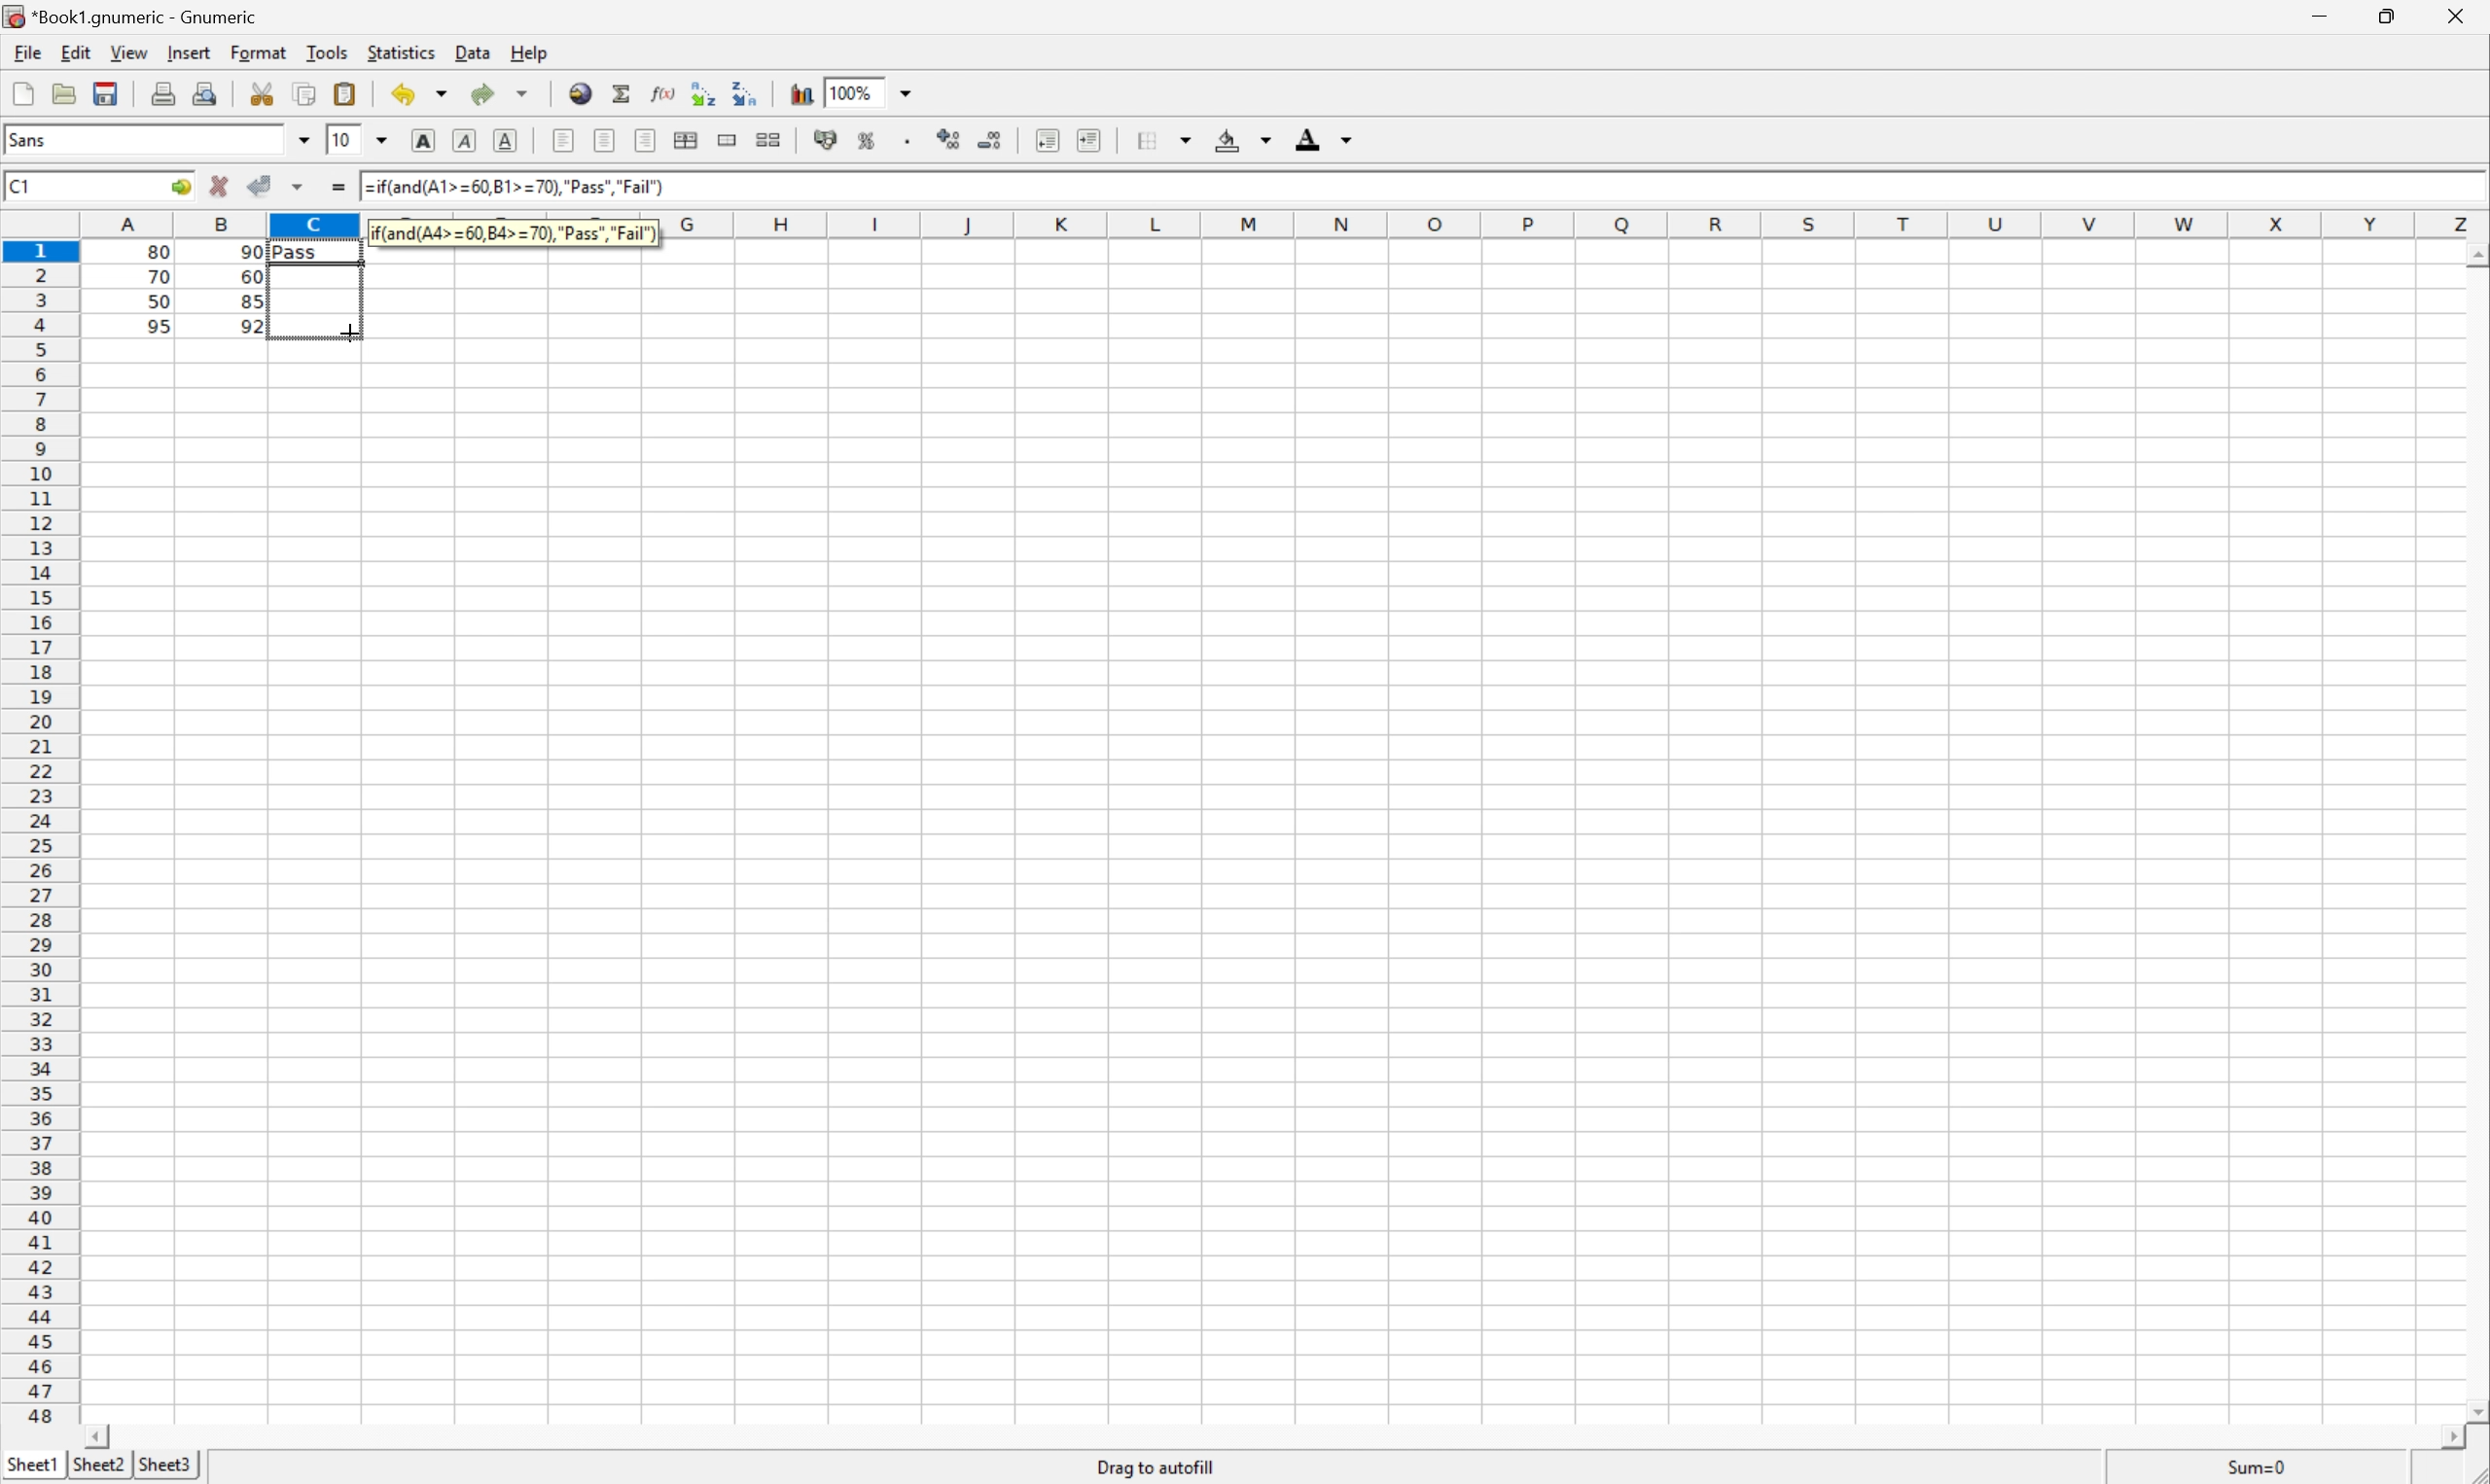 The height and width of the screenshot is (1484, 2490). Describe the element at coordinates (2445, 1436) in the screenshot. I see `Scroll Right` at that location.